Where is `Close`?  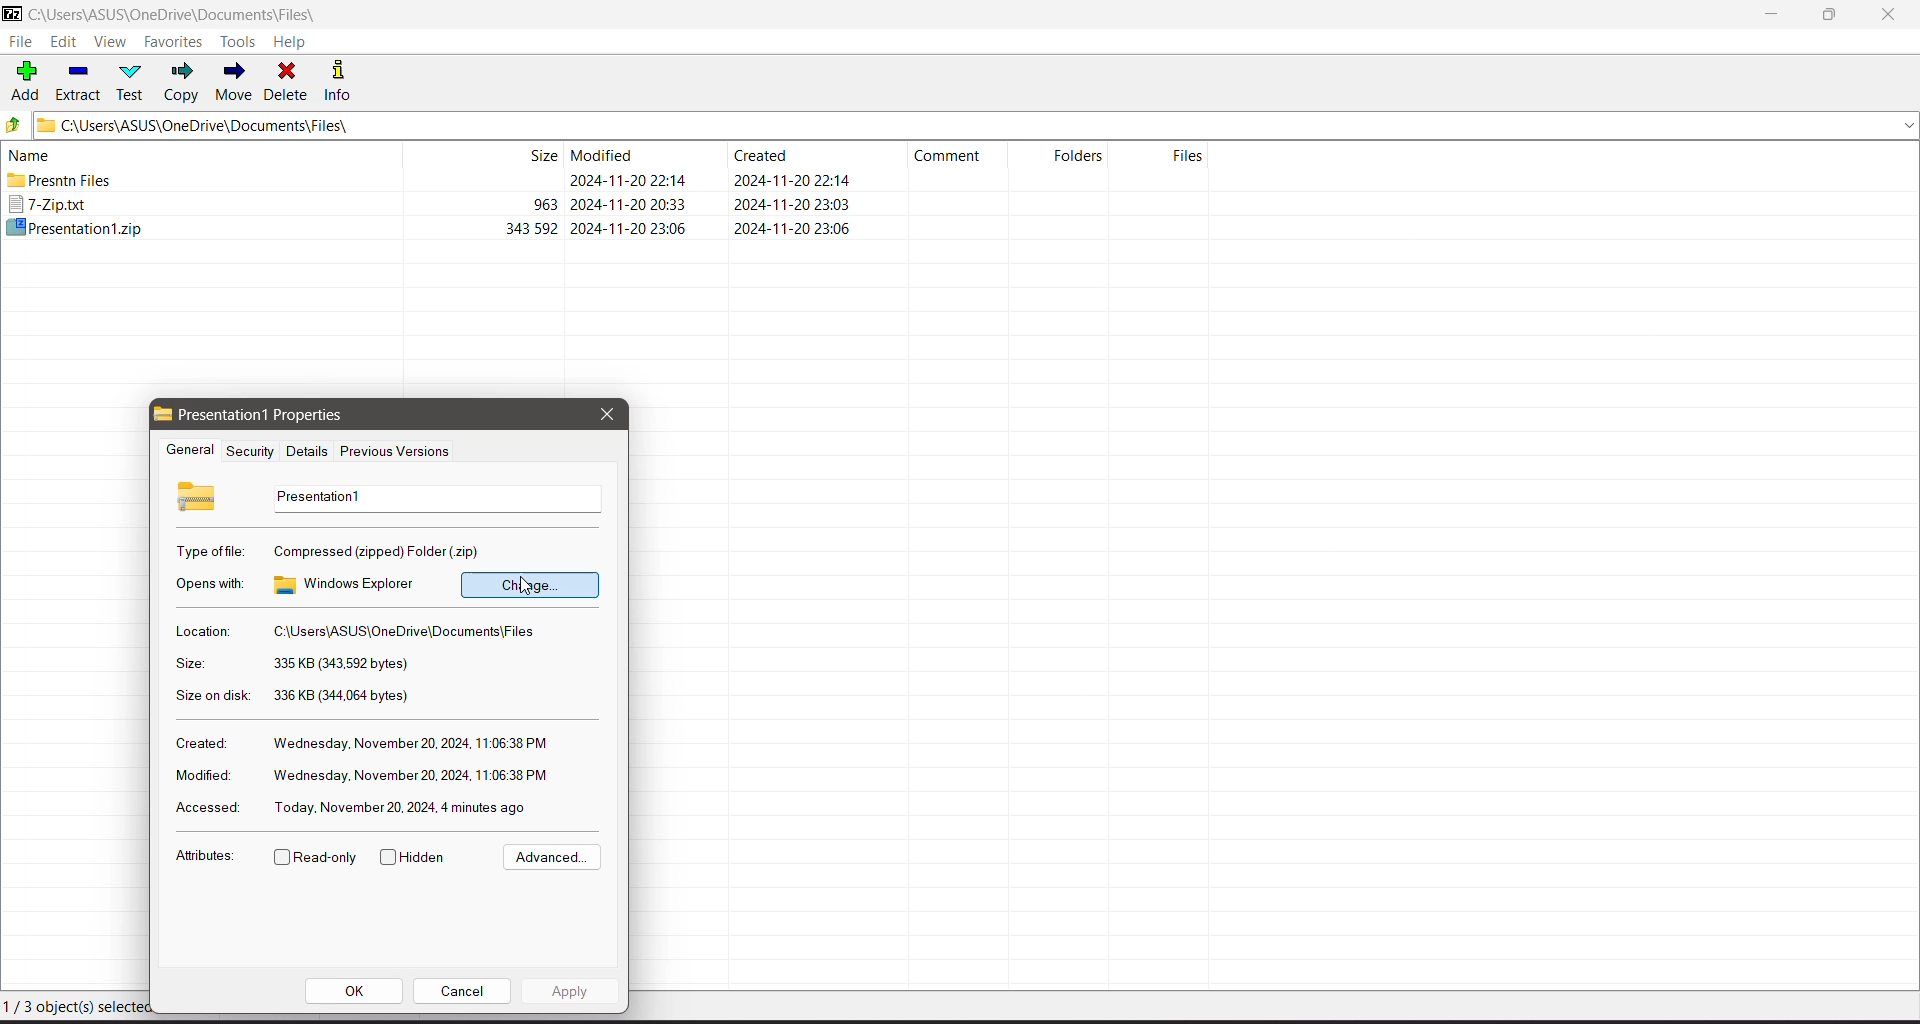
Close is located at coordinates (1892, 15).